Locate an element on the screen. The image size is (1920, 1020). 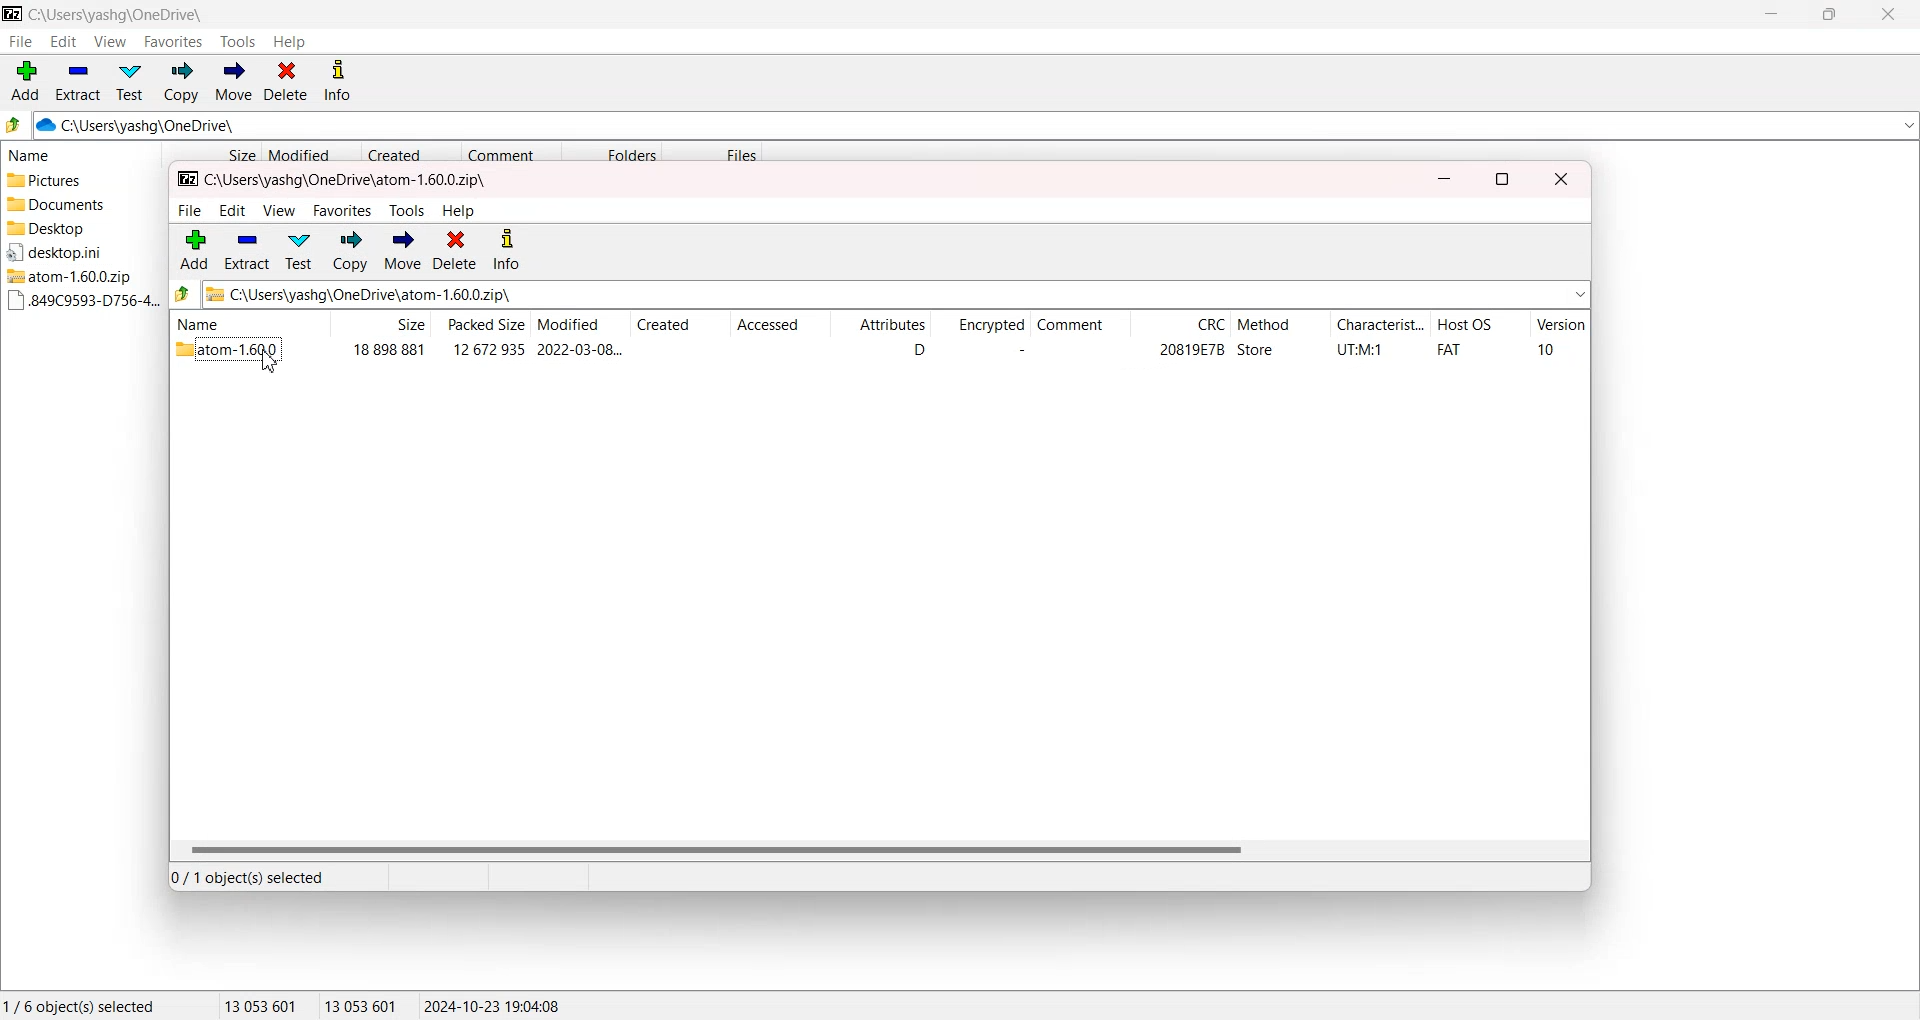
Accessed is located at coordinates (778, 326).